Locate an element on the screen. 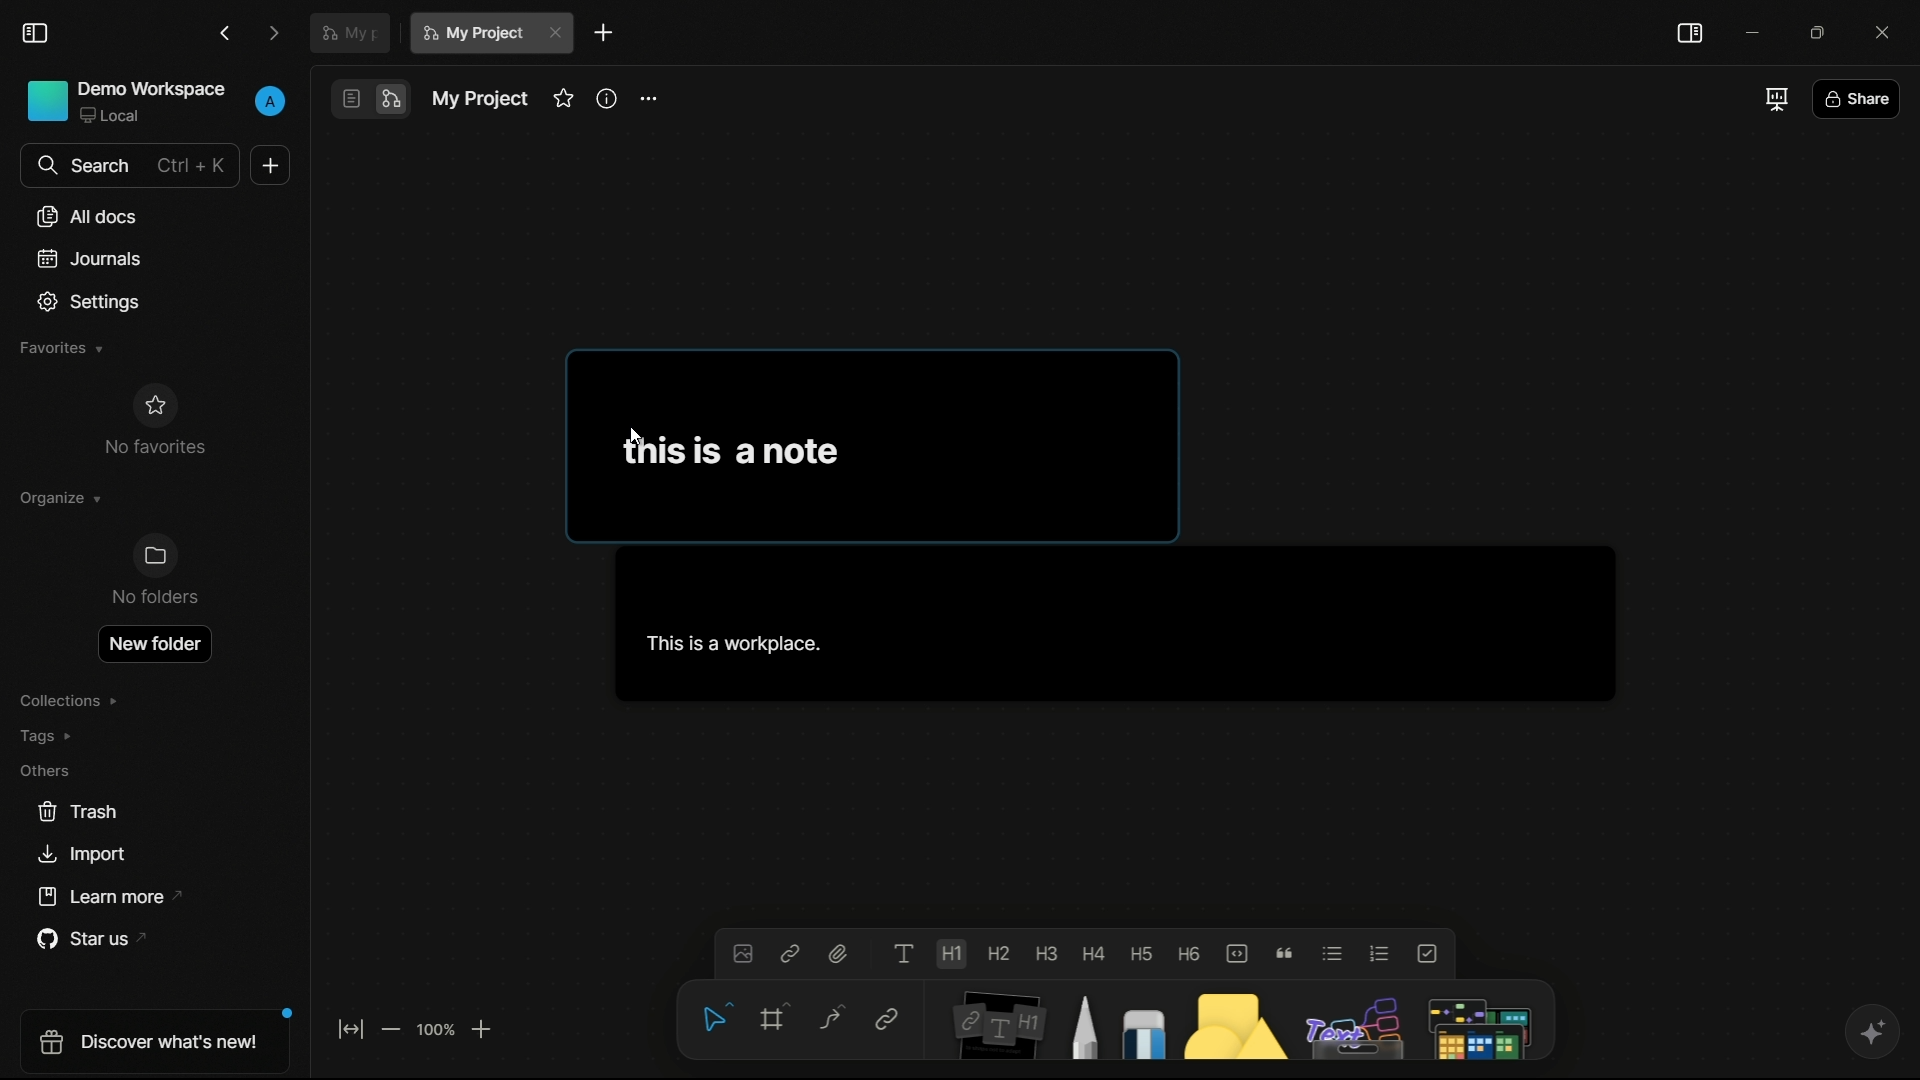  text is located at coordinates (905, 953).